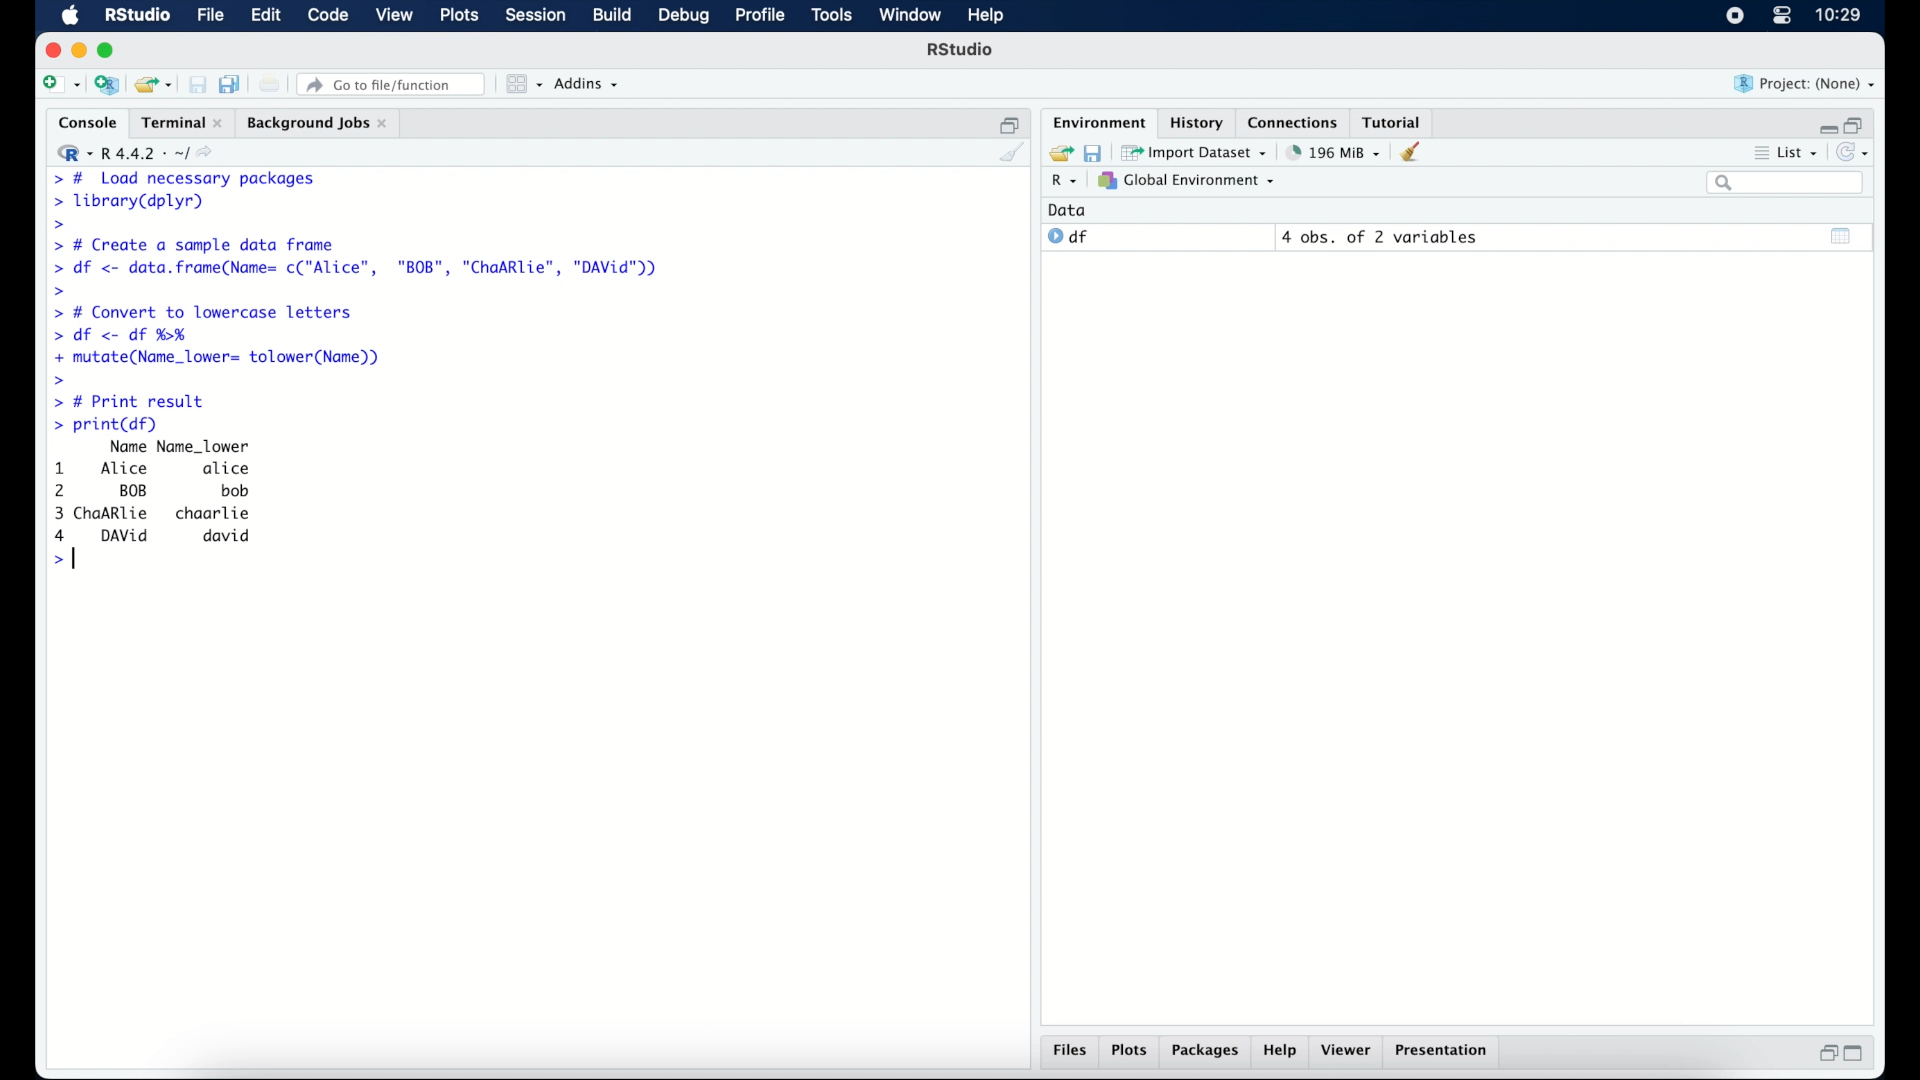 The height and width of the screenshot is (1080, 1920). I want to click on view, so click(395, 17).